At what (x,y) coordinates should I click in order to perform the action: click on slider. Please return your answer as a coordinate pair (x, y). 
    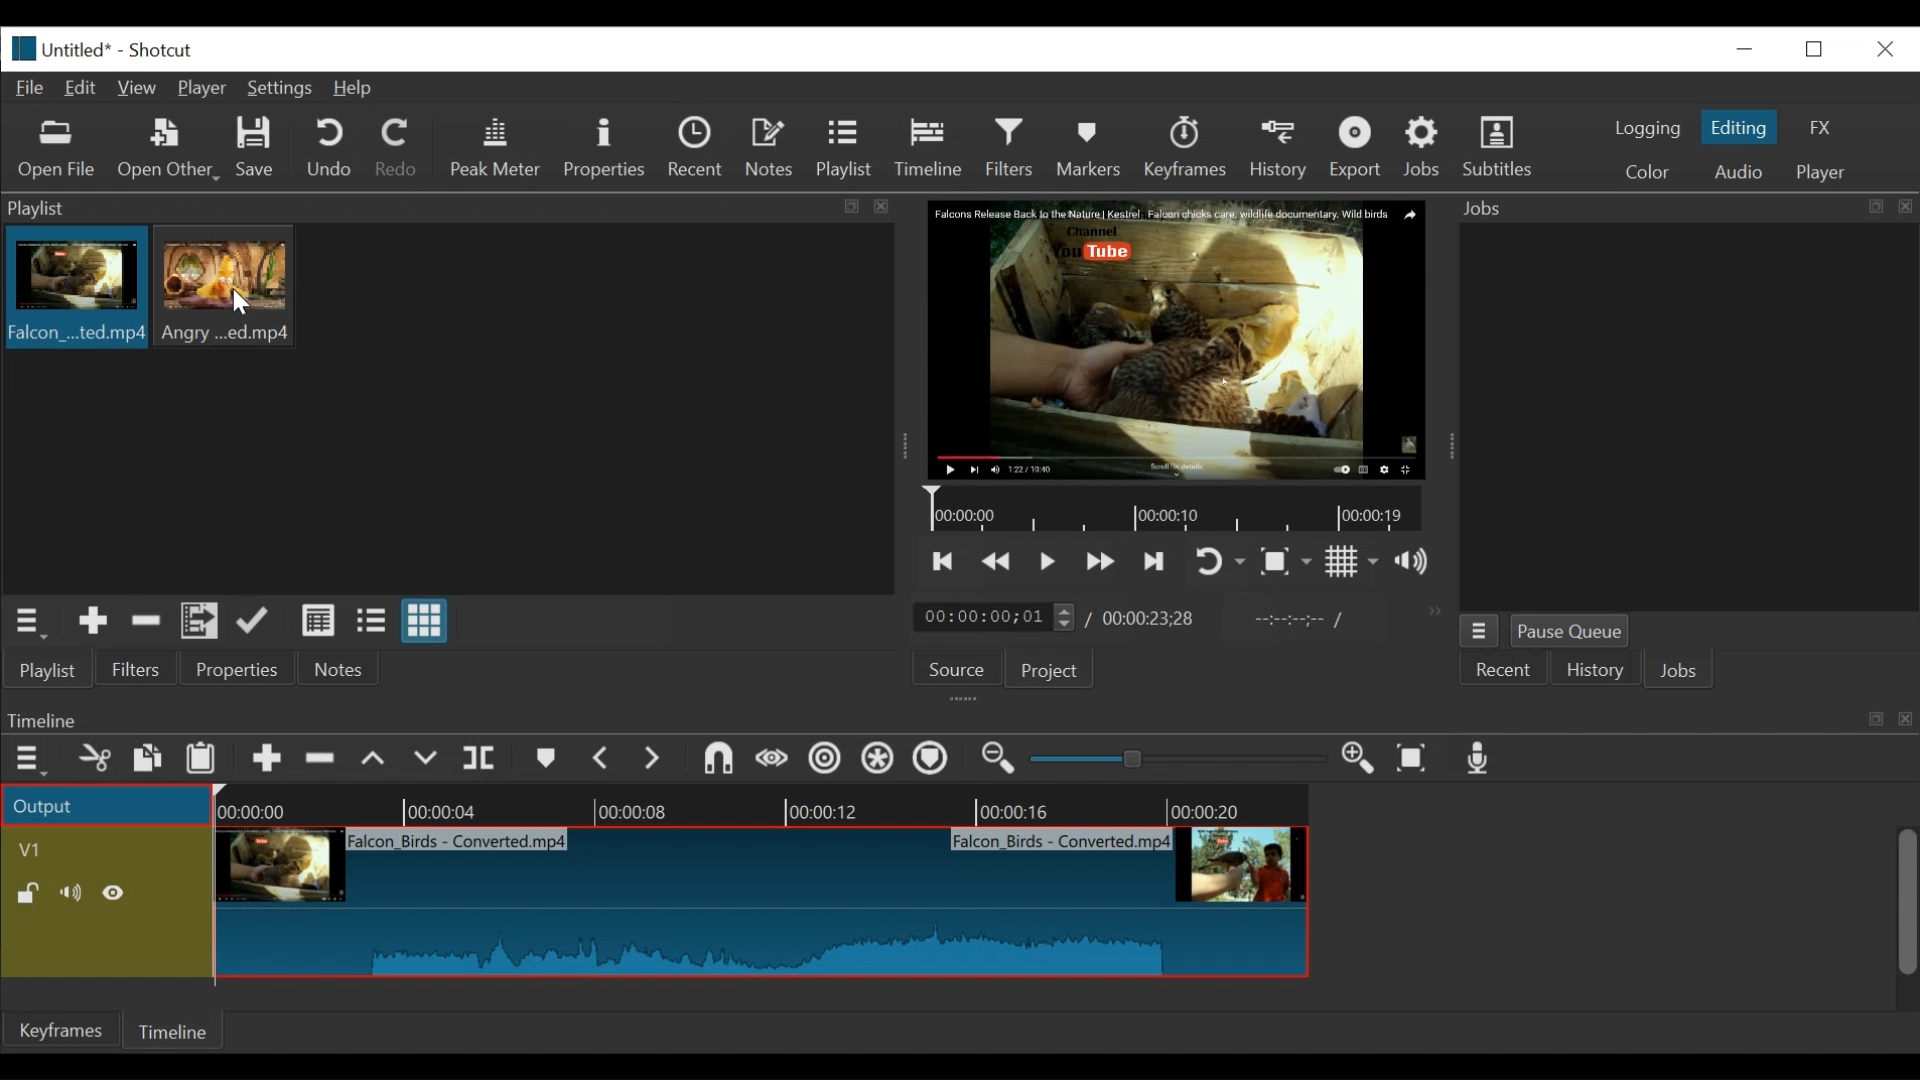
    Looking at the image, I should click on (1172, 760).